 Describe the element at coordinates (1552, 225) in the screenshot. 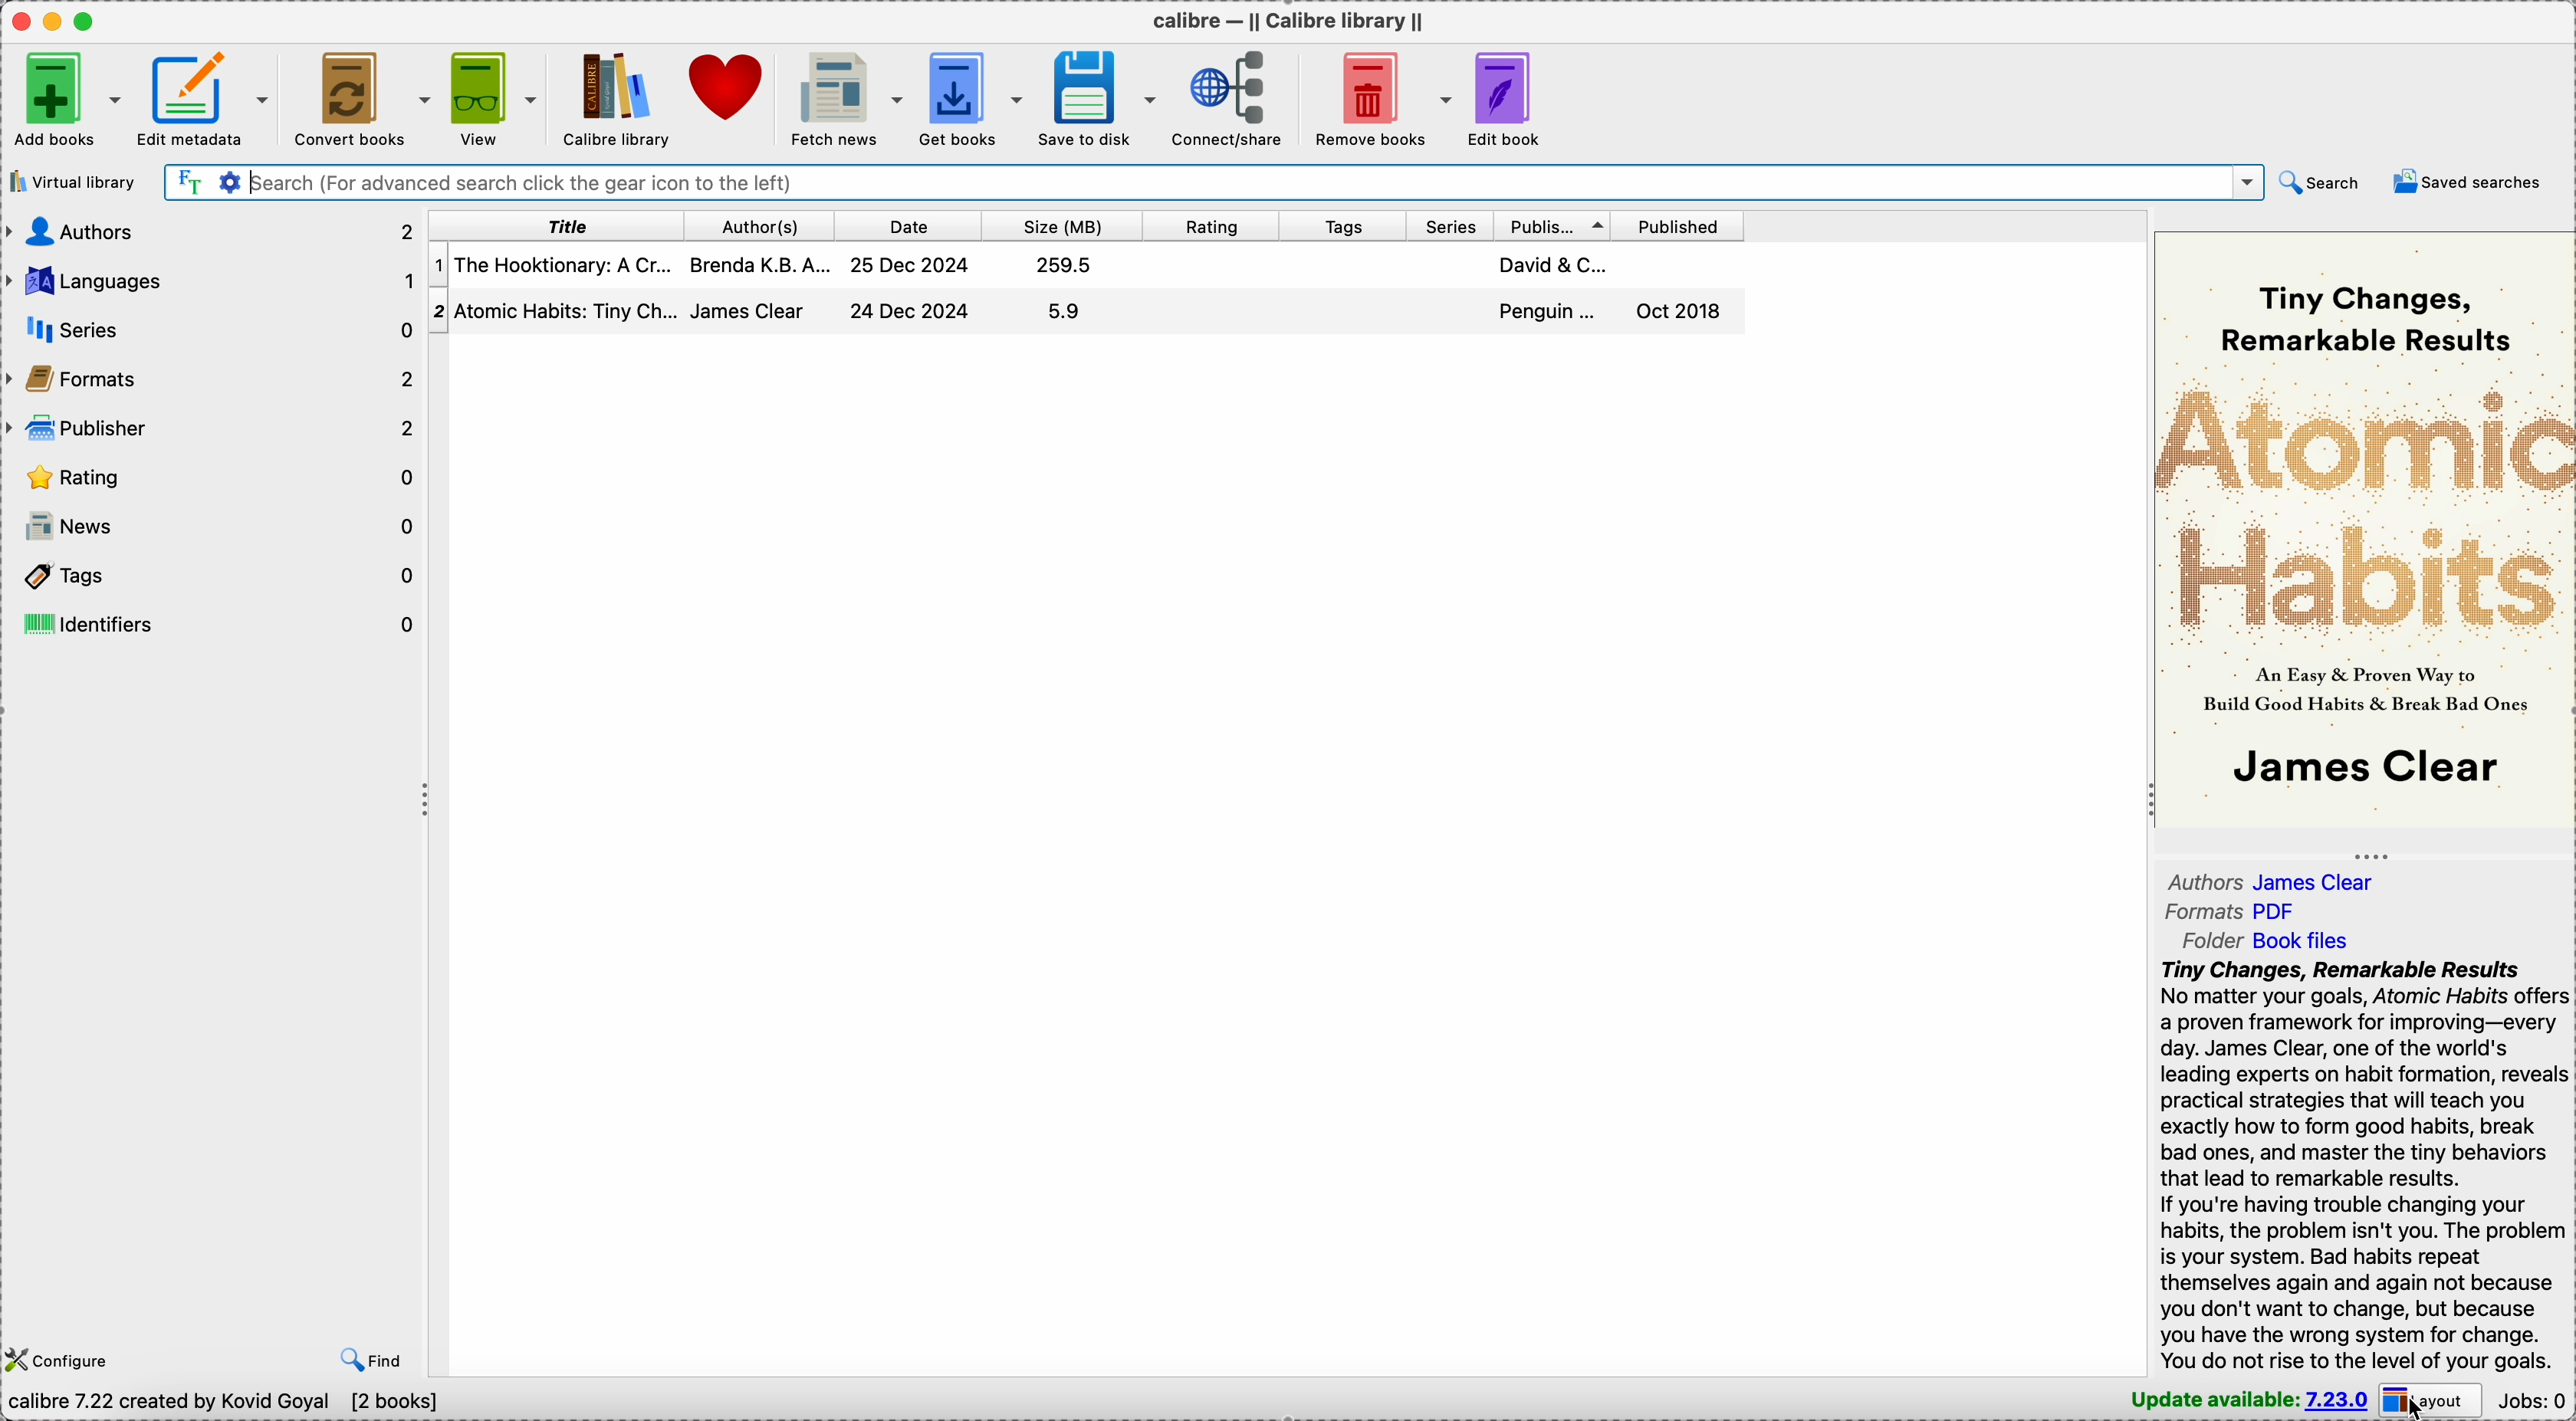

I see `publisher` at that location.